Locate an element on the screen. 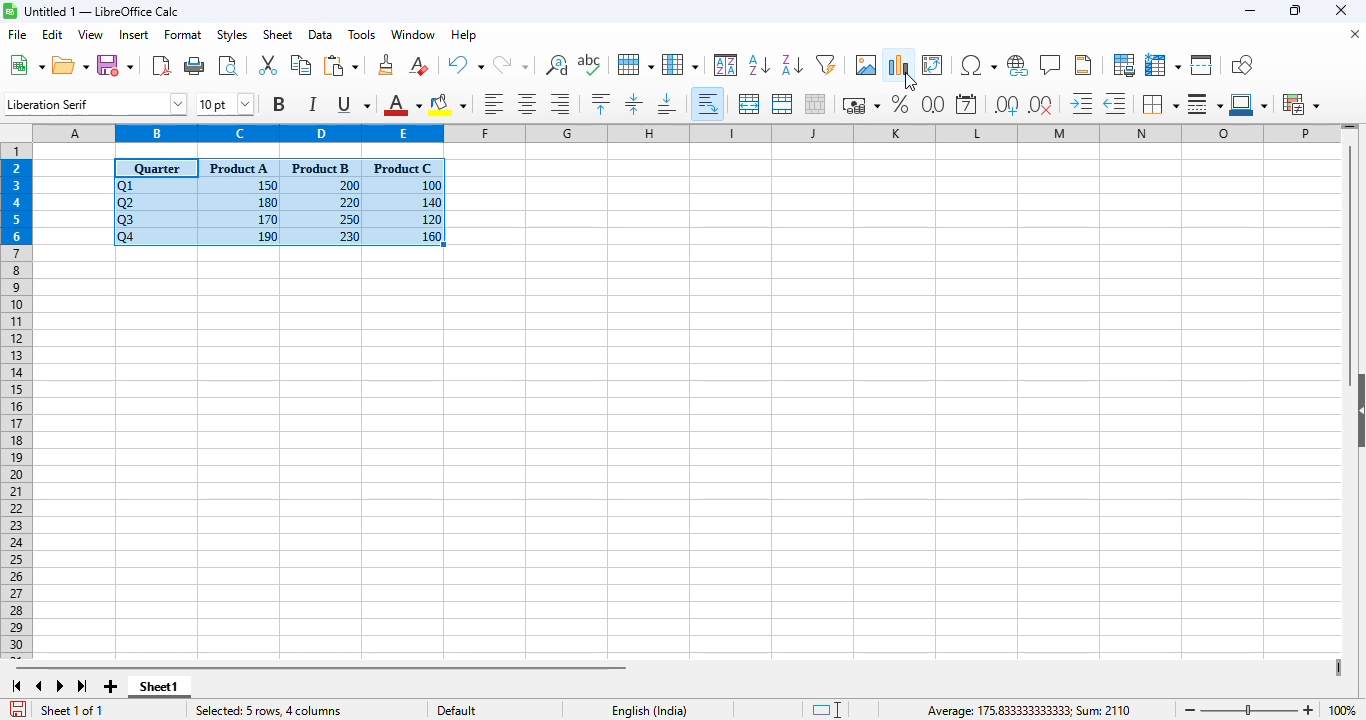 This screenshot has height=720, width=1366. sort ascending is located at coordinates (760, 65).